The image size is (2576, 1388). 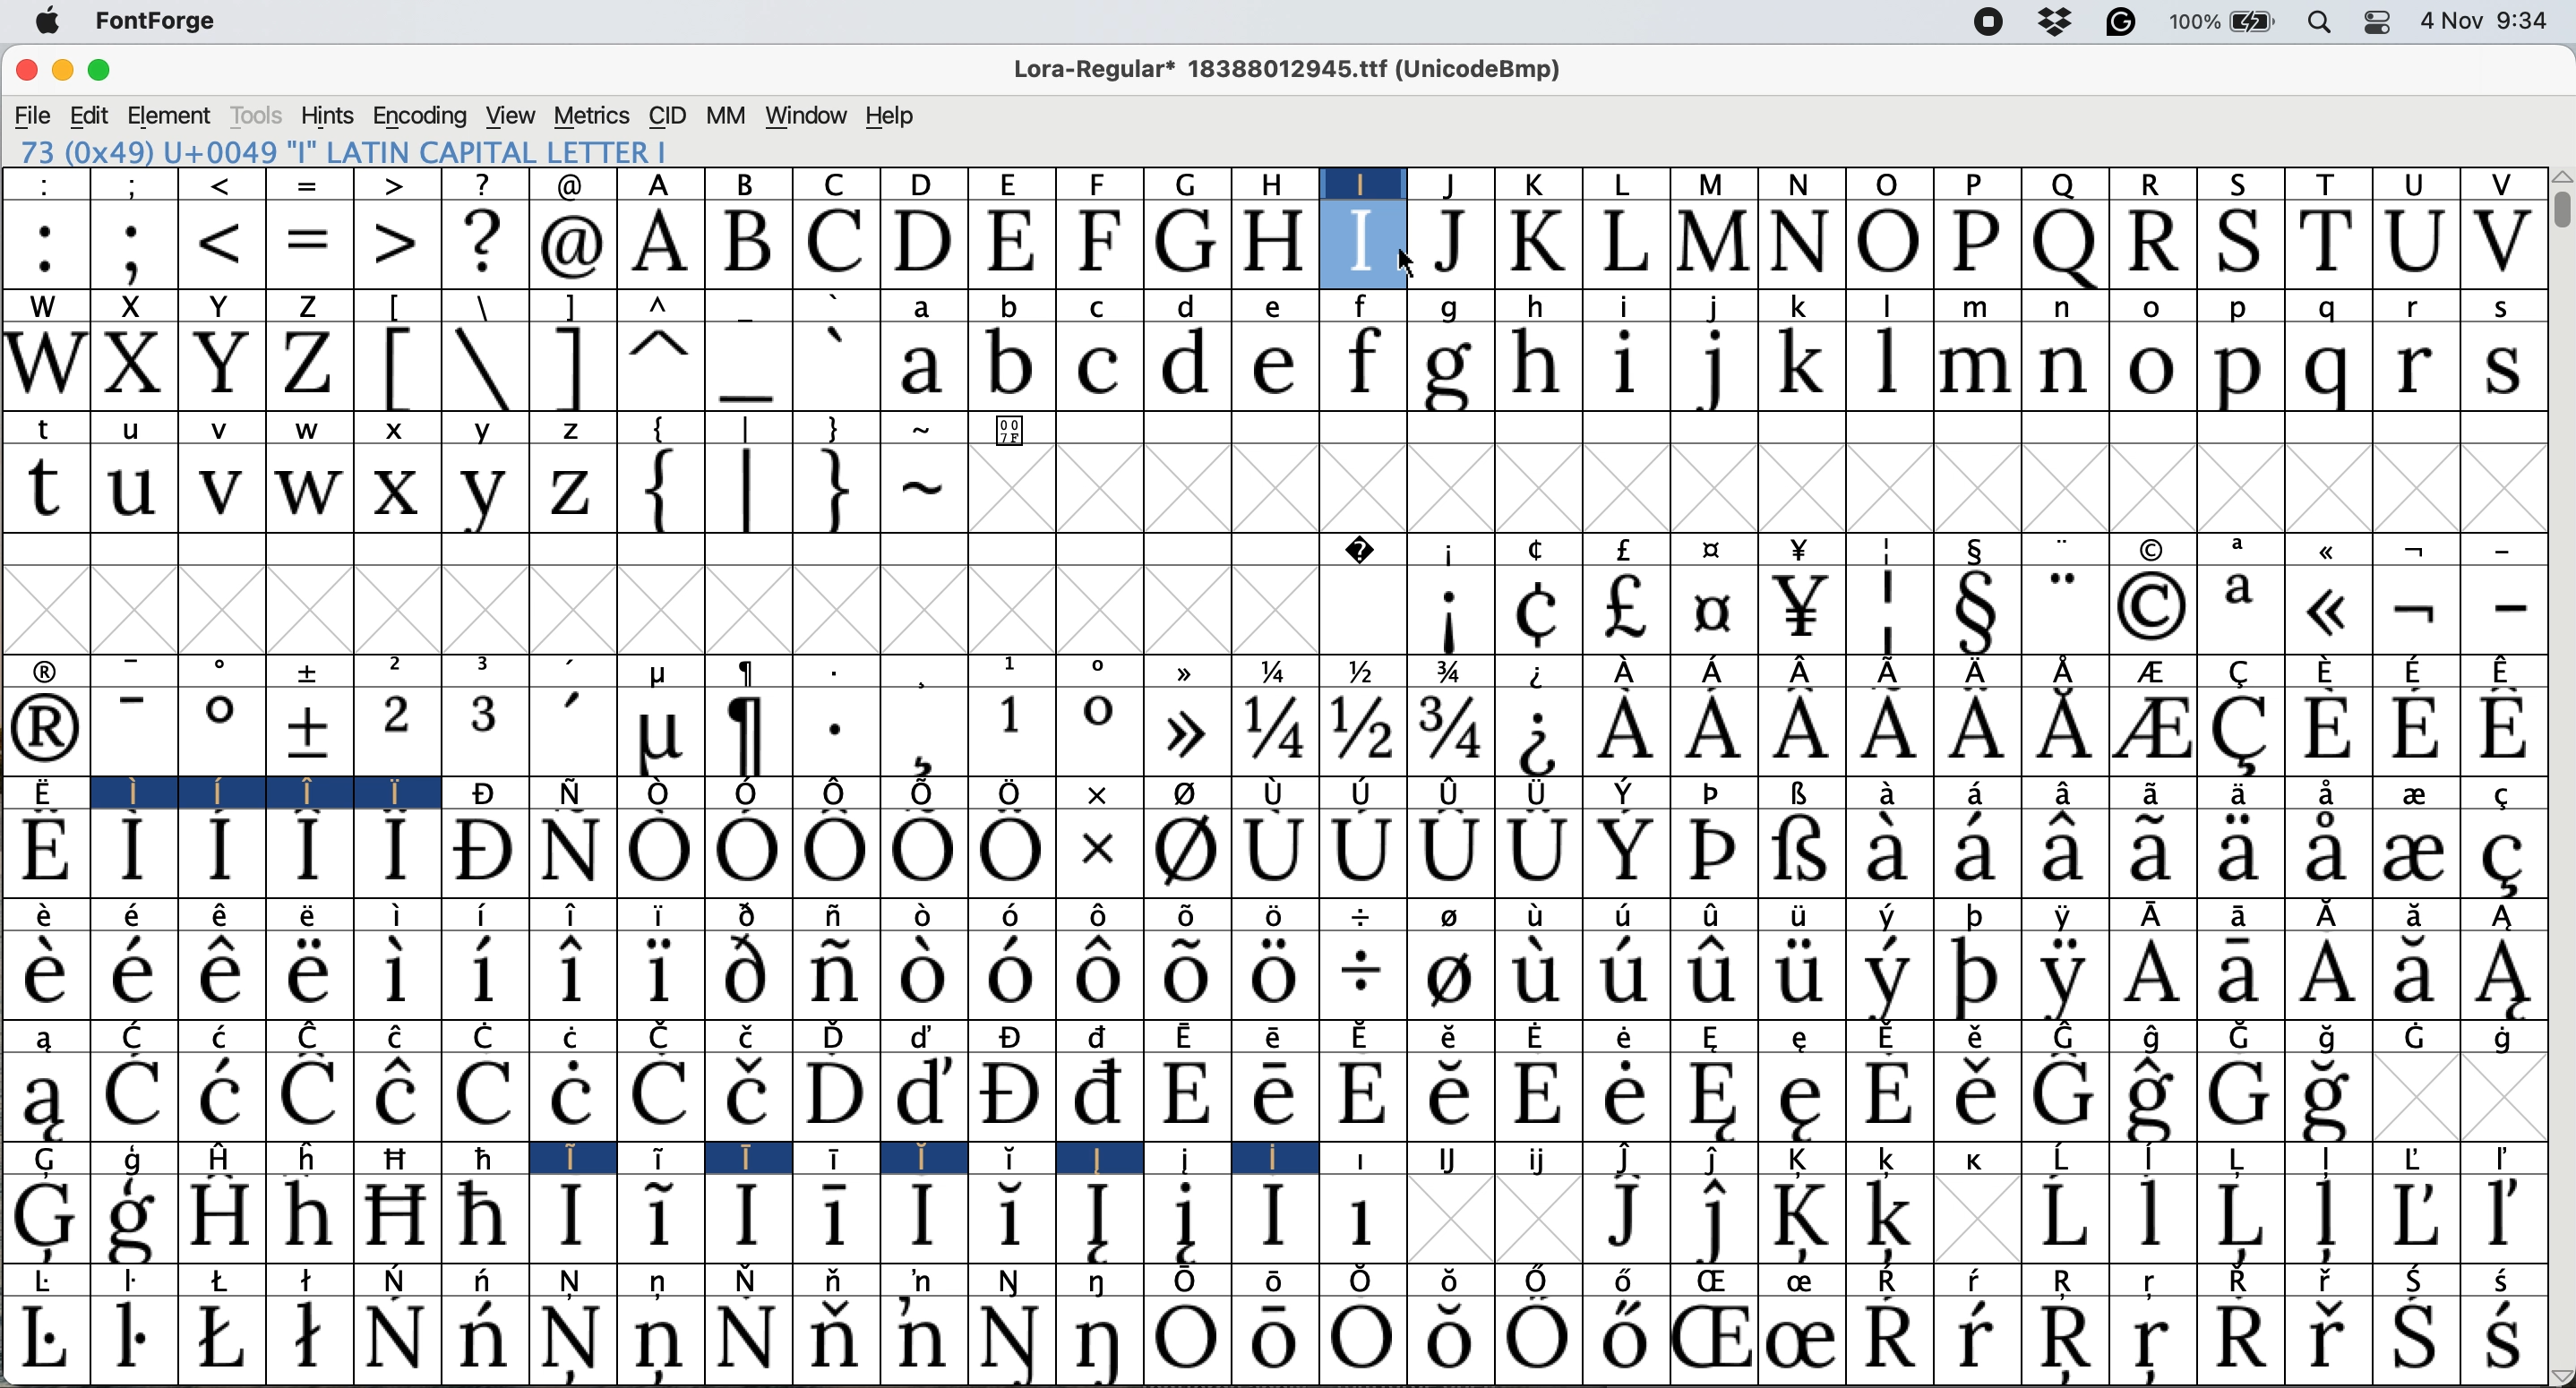 I want to click on -, so click(x=136, y=668).